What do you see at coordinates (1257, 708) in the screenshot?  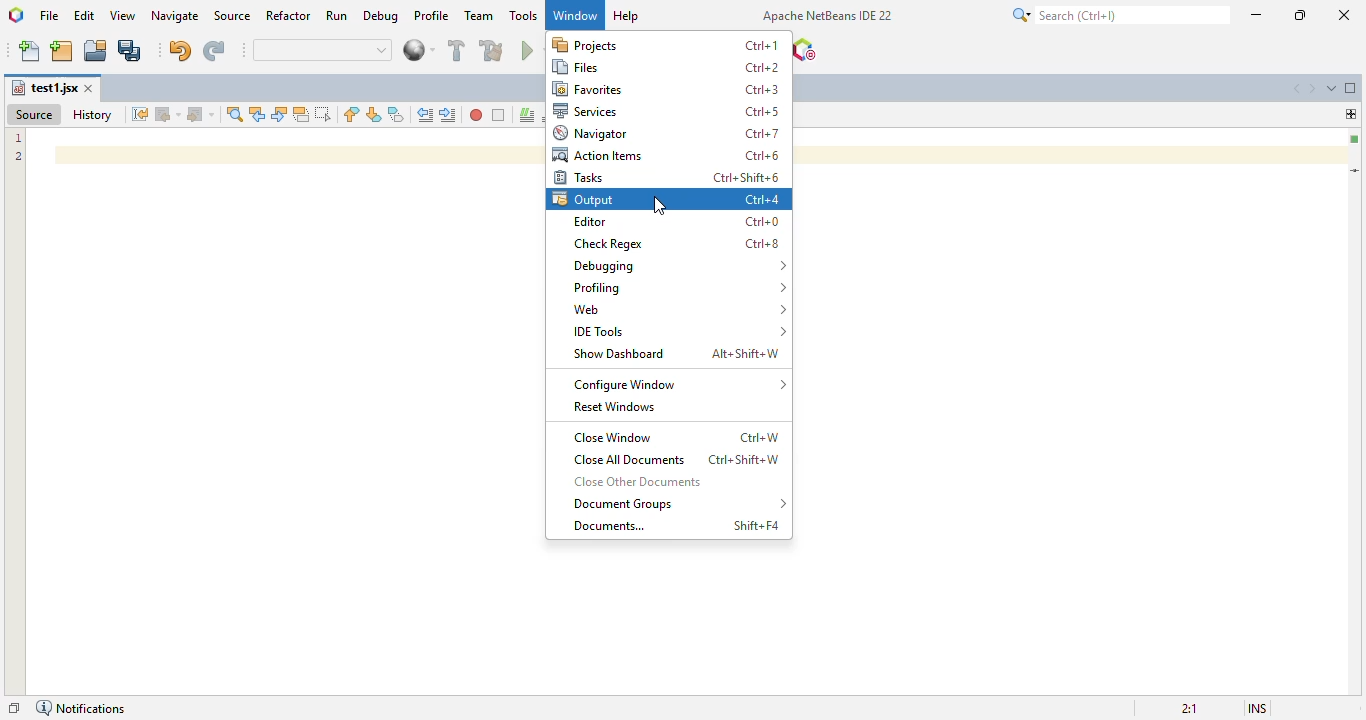 I see `insert mode` at bounding box center [1257, 708].